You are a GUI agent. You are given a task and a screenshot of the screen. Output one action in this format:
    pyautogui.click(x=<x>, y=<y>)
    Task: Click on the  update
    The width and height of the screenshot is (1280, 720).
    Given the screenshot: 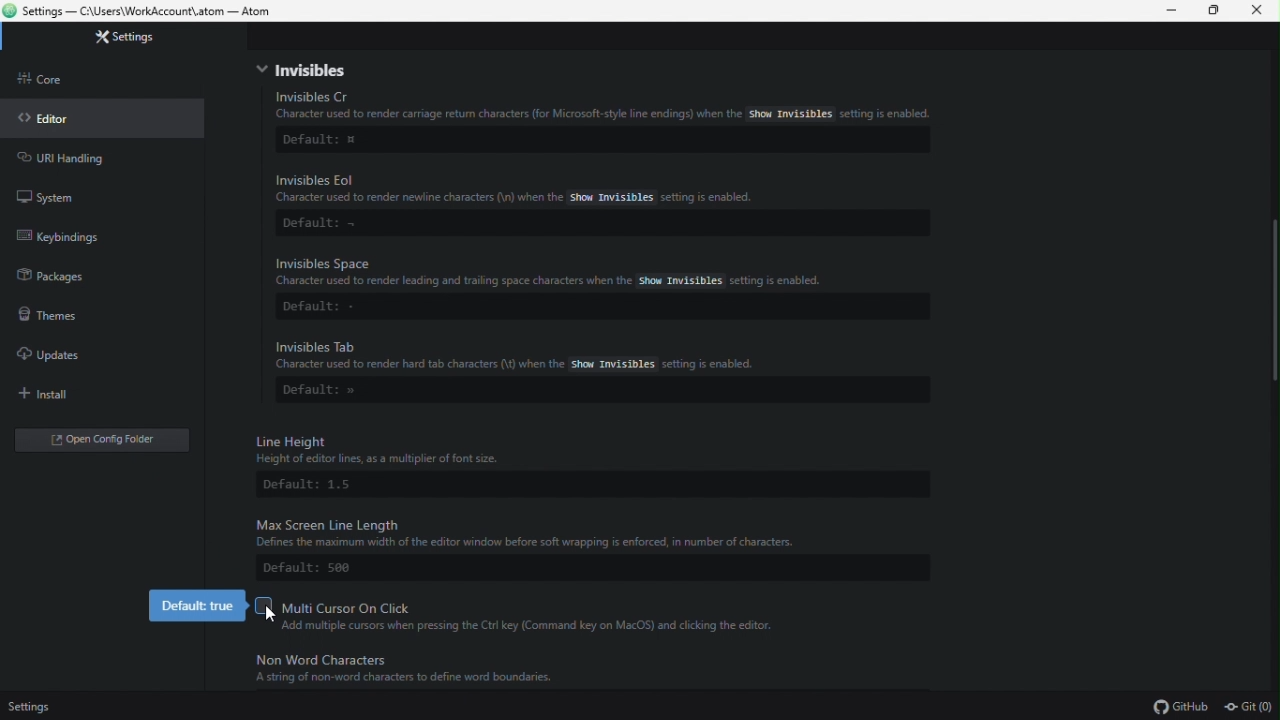 What is the action you would take?
    pyautogui.click(x=60, y=355)
    